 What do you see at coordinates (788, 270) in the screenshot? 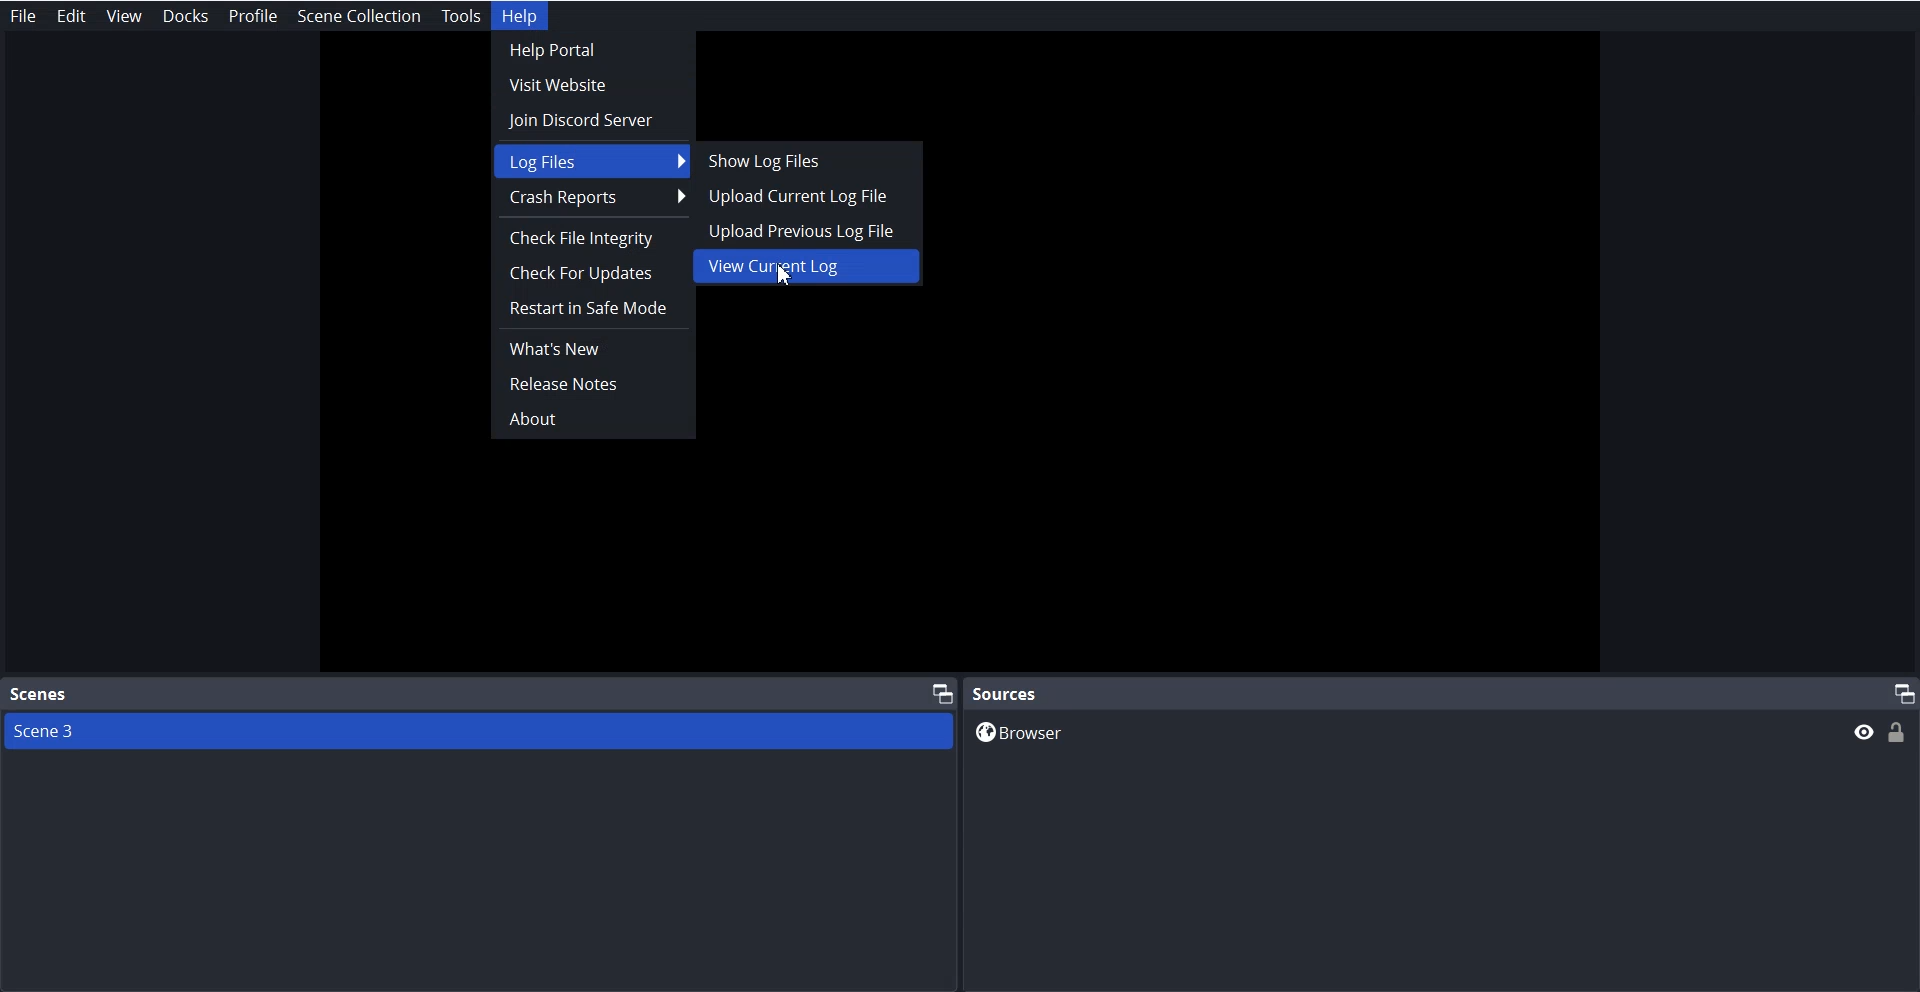
I see `Cursor` at bounding box center [788, 270].